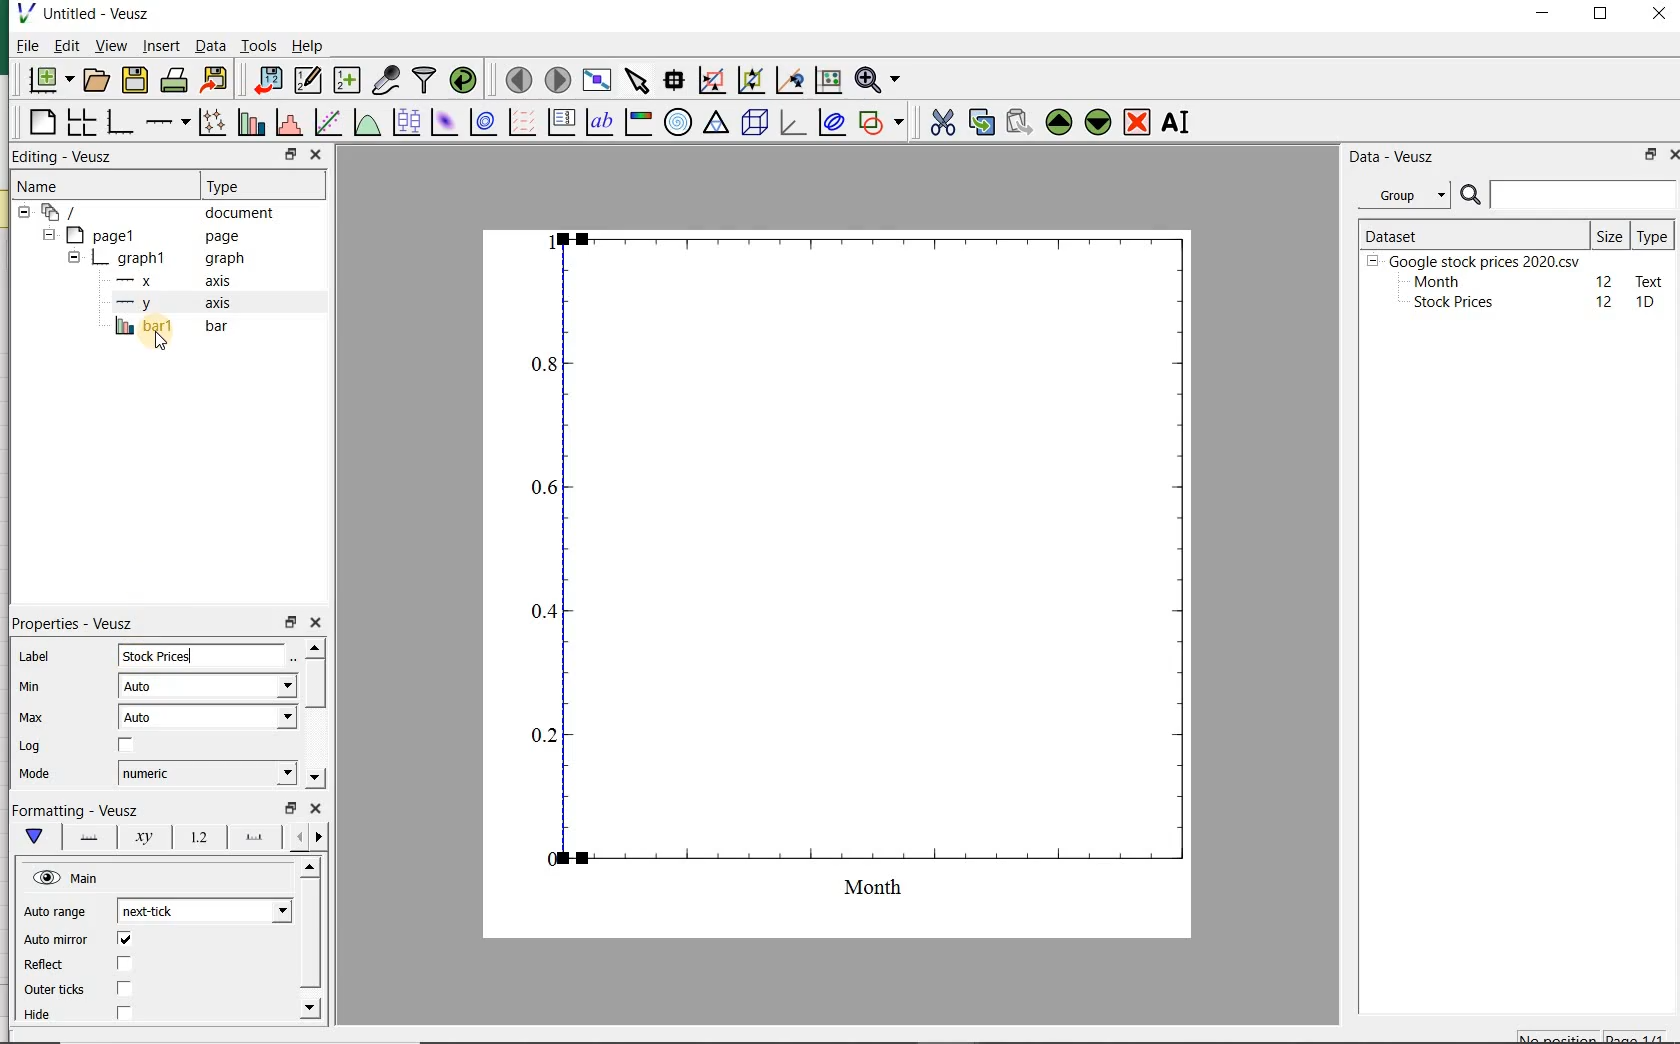 Image resolution: width=1680 pixels, height=1044 pixels. Describe the element at coordinates (291, 155) in the screenshot. I see `restore` at that location.